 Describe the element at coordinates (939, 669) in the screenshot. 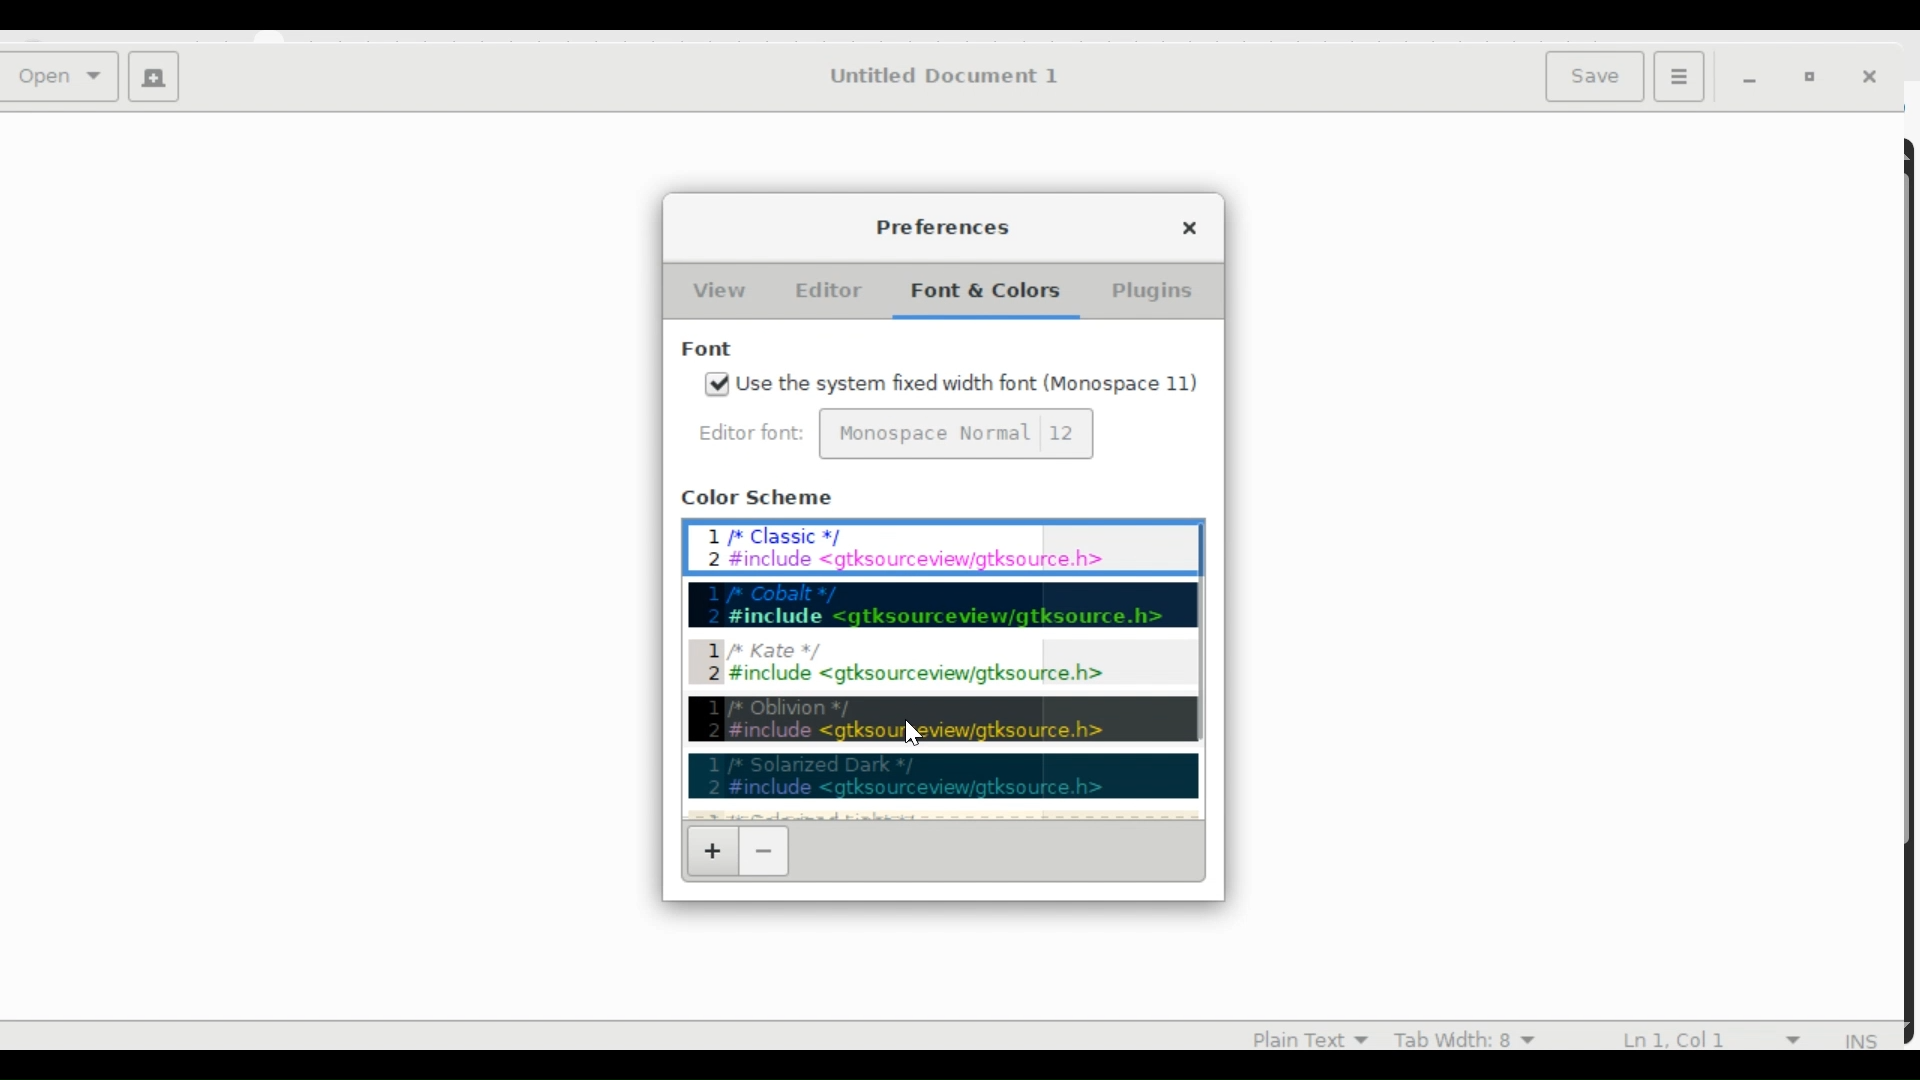

I see `Color Scheme Options` at that location.